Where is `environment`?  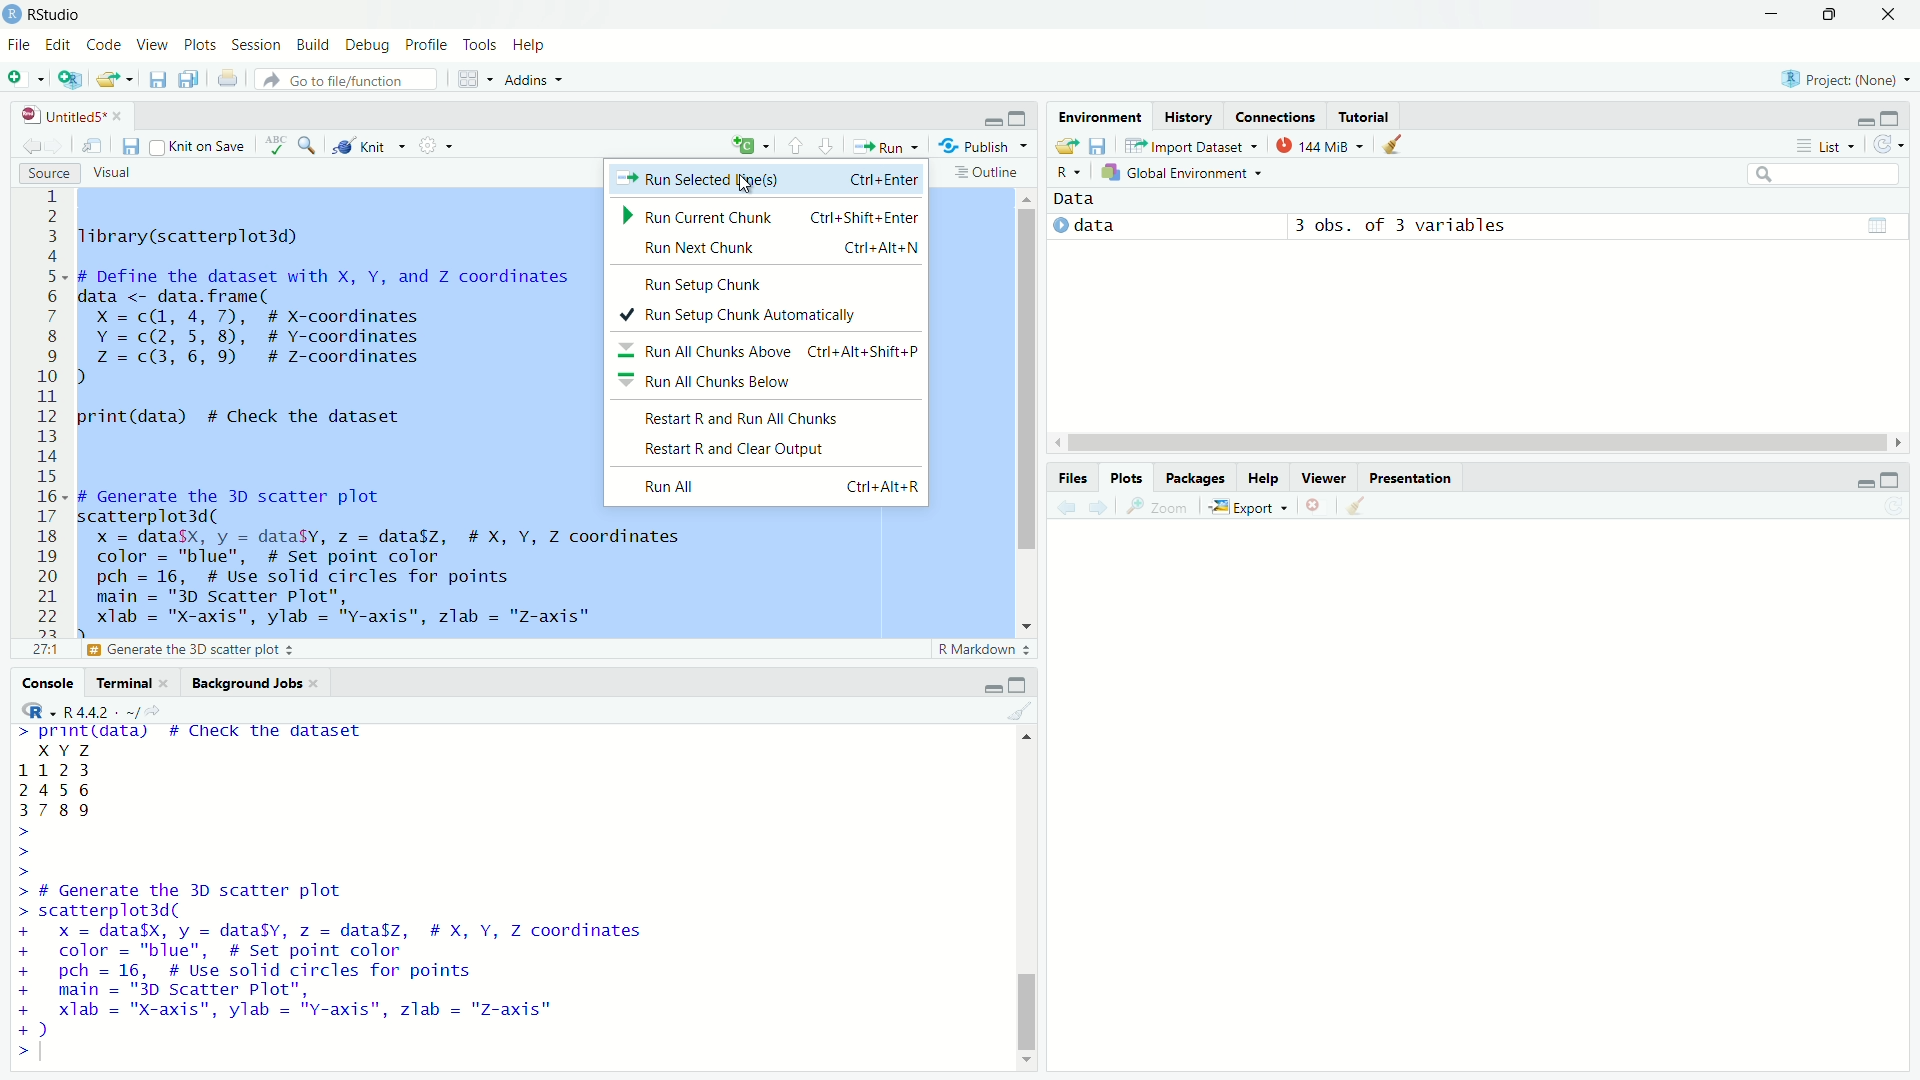 environment is located at coordinates (1098, 116).